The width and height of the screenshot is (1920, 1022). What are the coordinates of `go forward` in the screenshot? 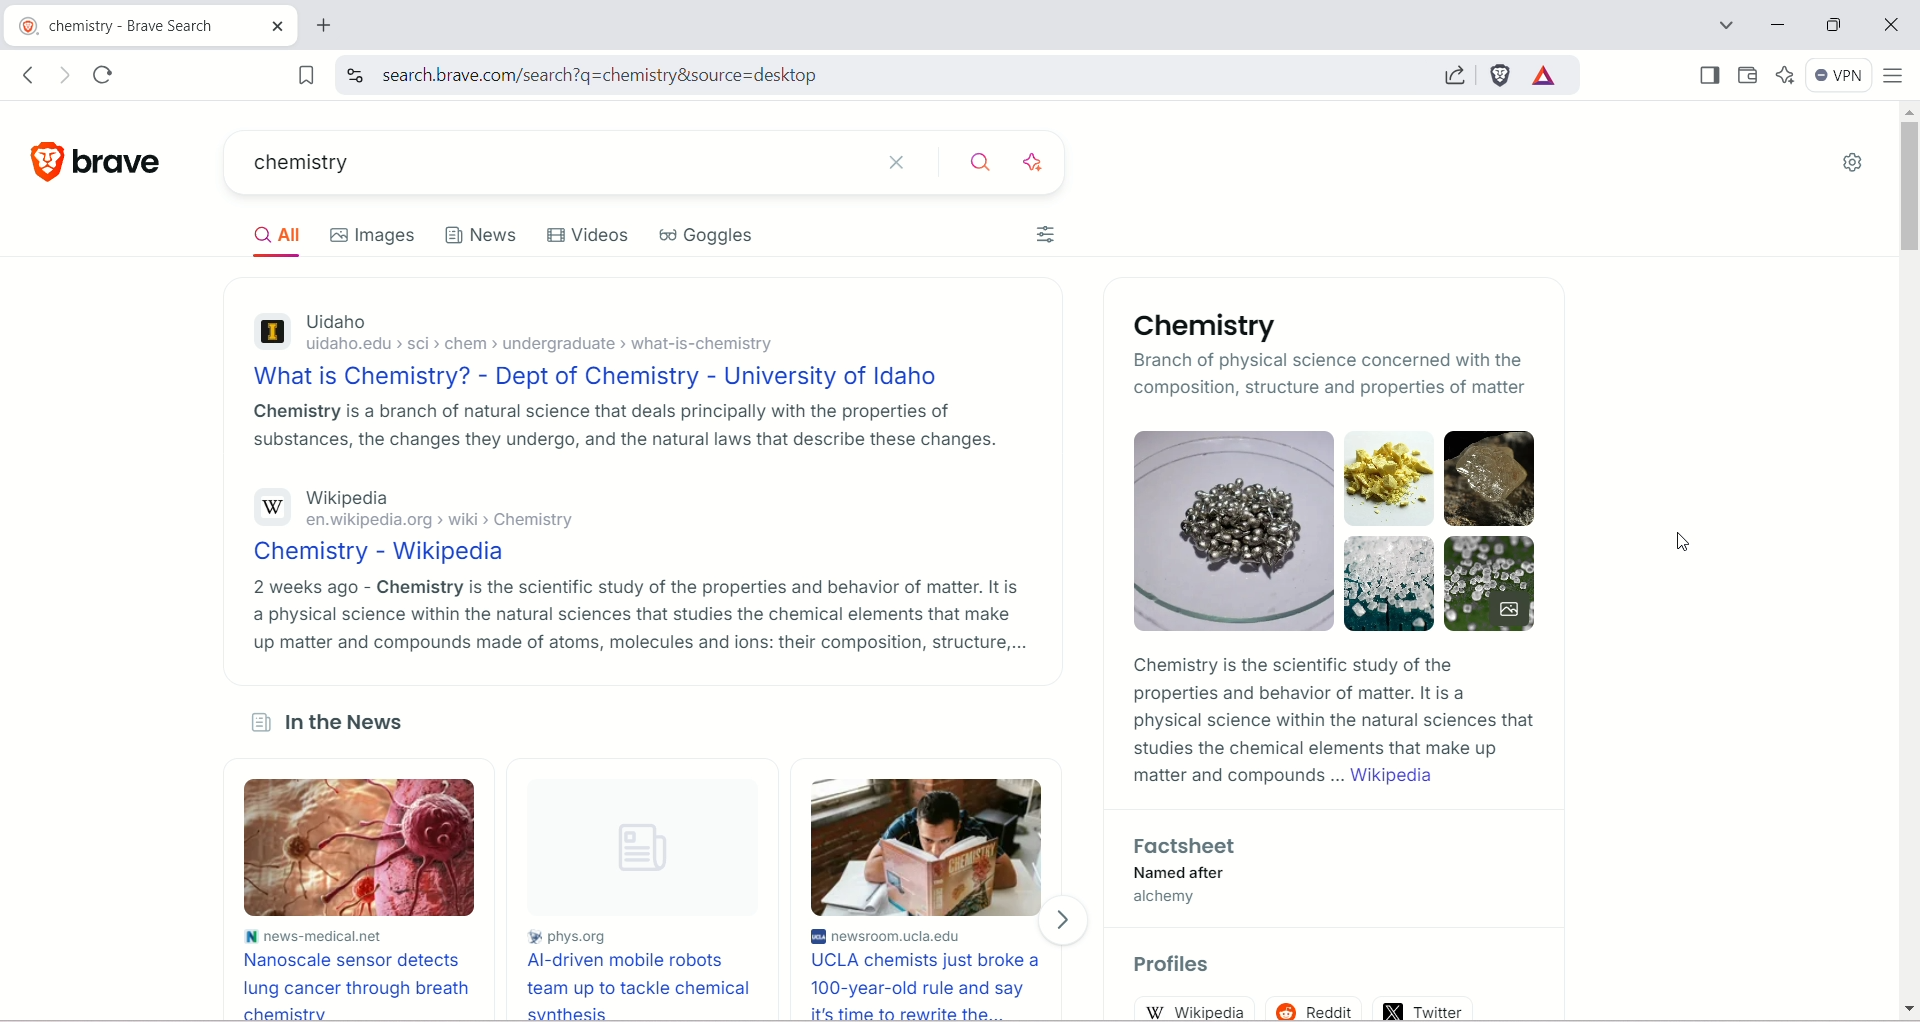 It's located at (68, 76).